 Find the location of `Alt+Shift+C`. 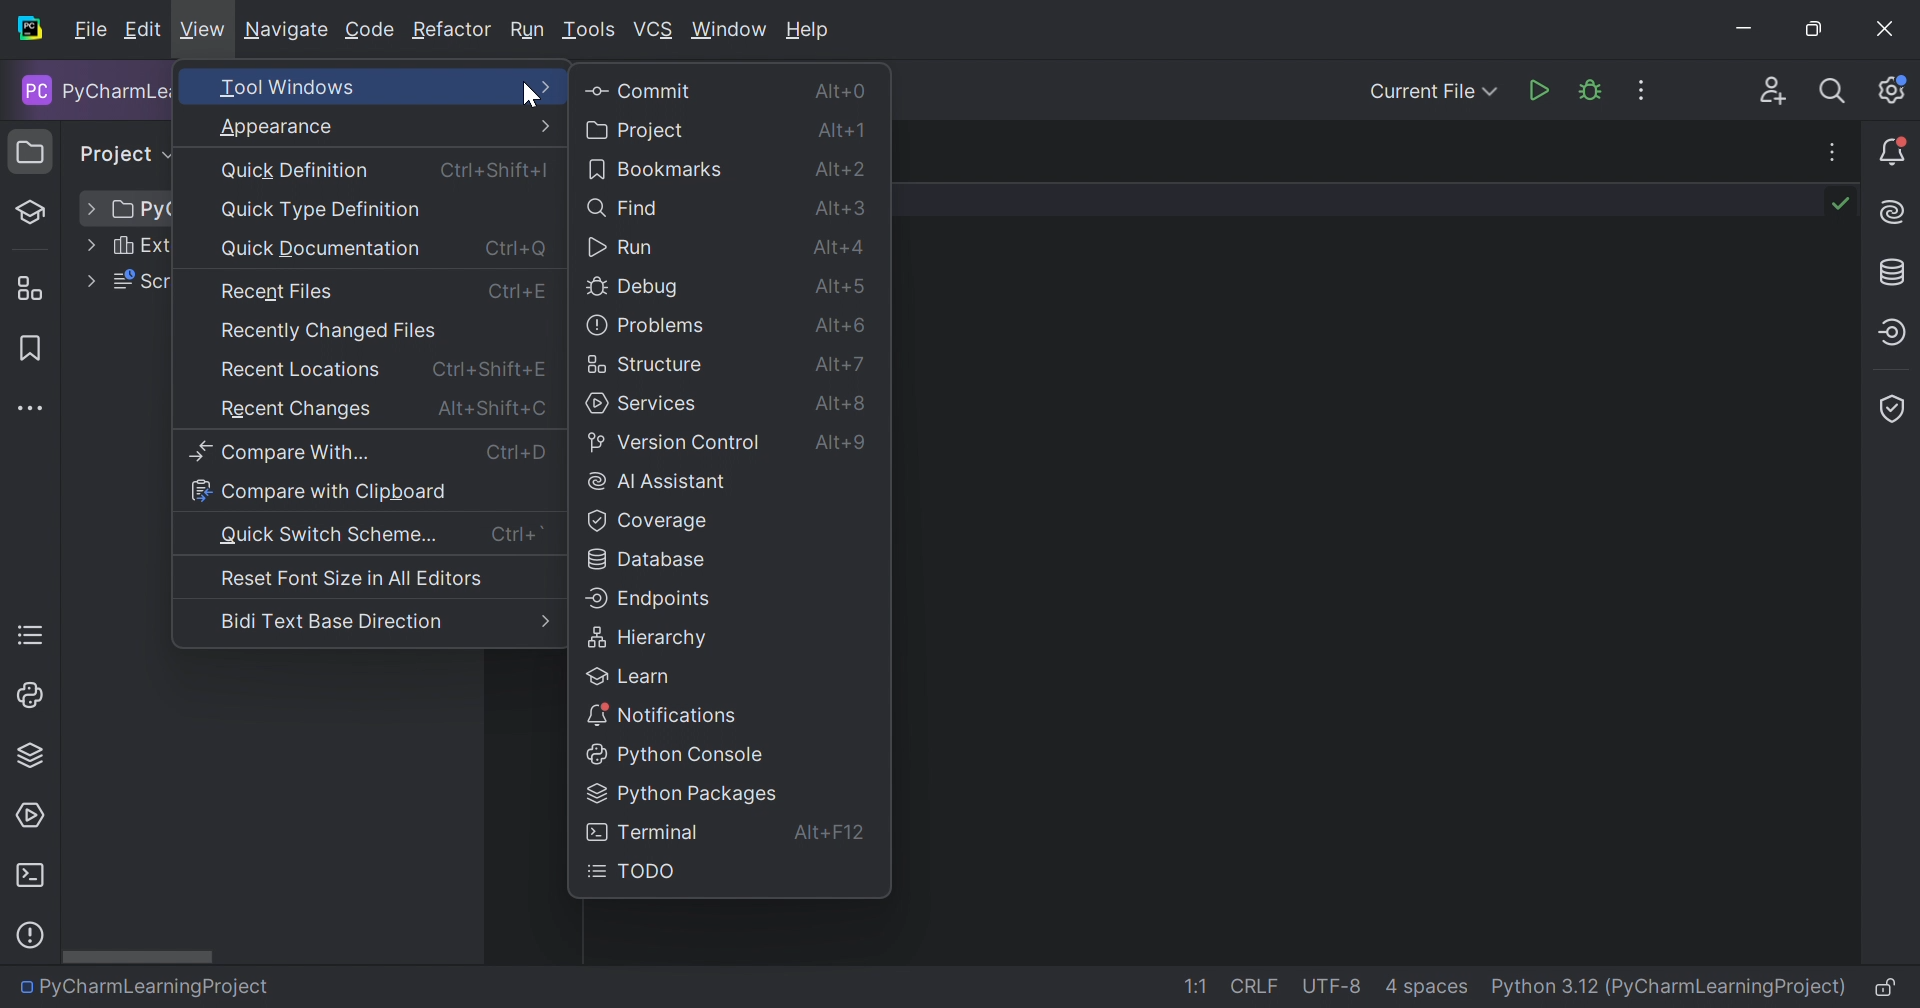

Alt+Shift+C is located at coordinates (492, 409).